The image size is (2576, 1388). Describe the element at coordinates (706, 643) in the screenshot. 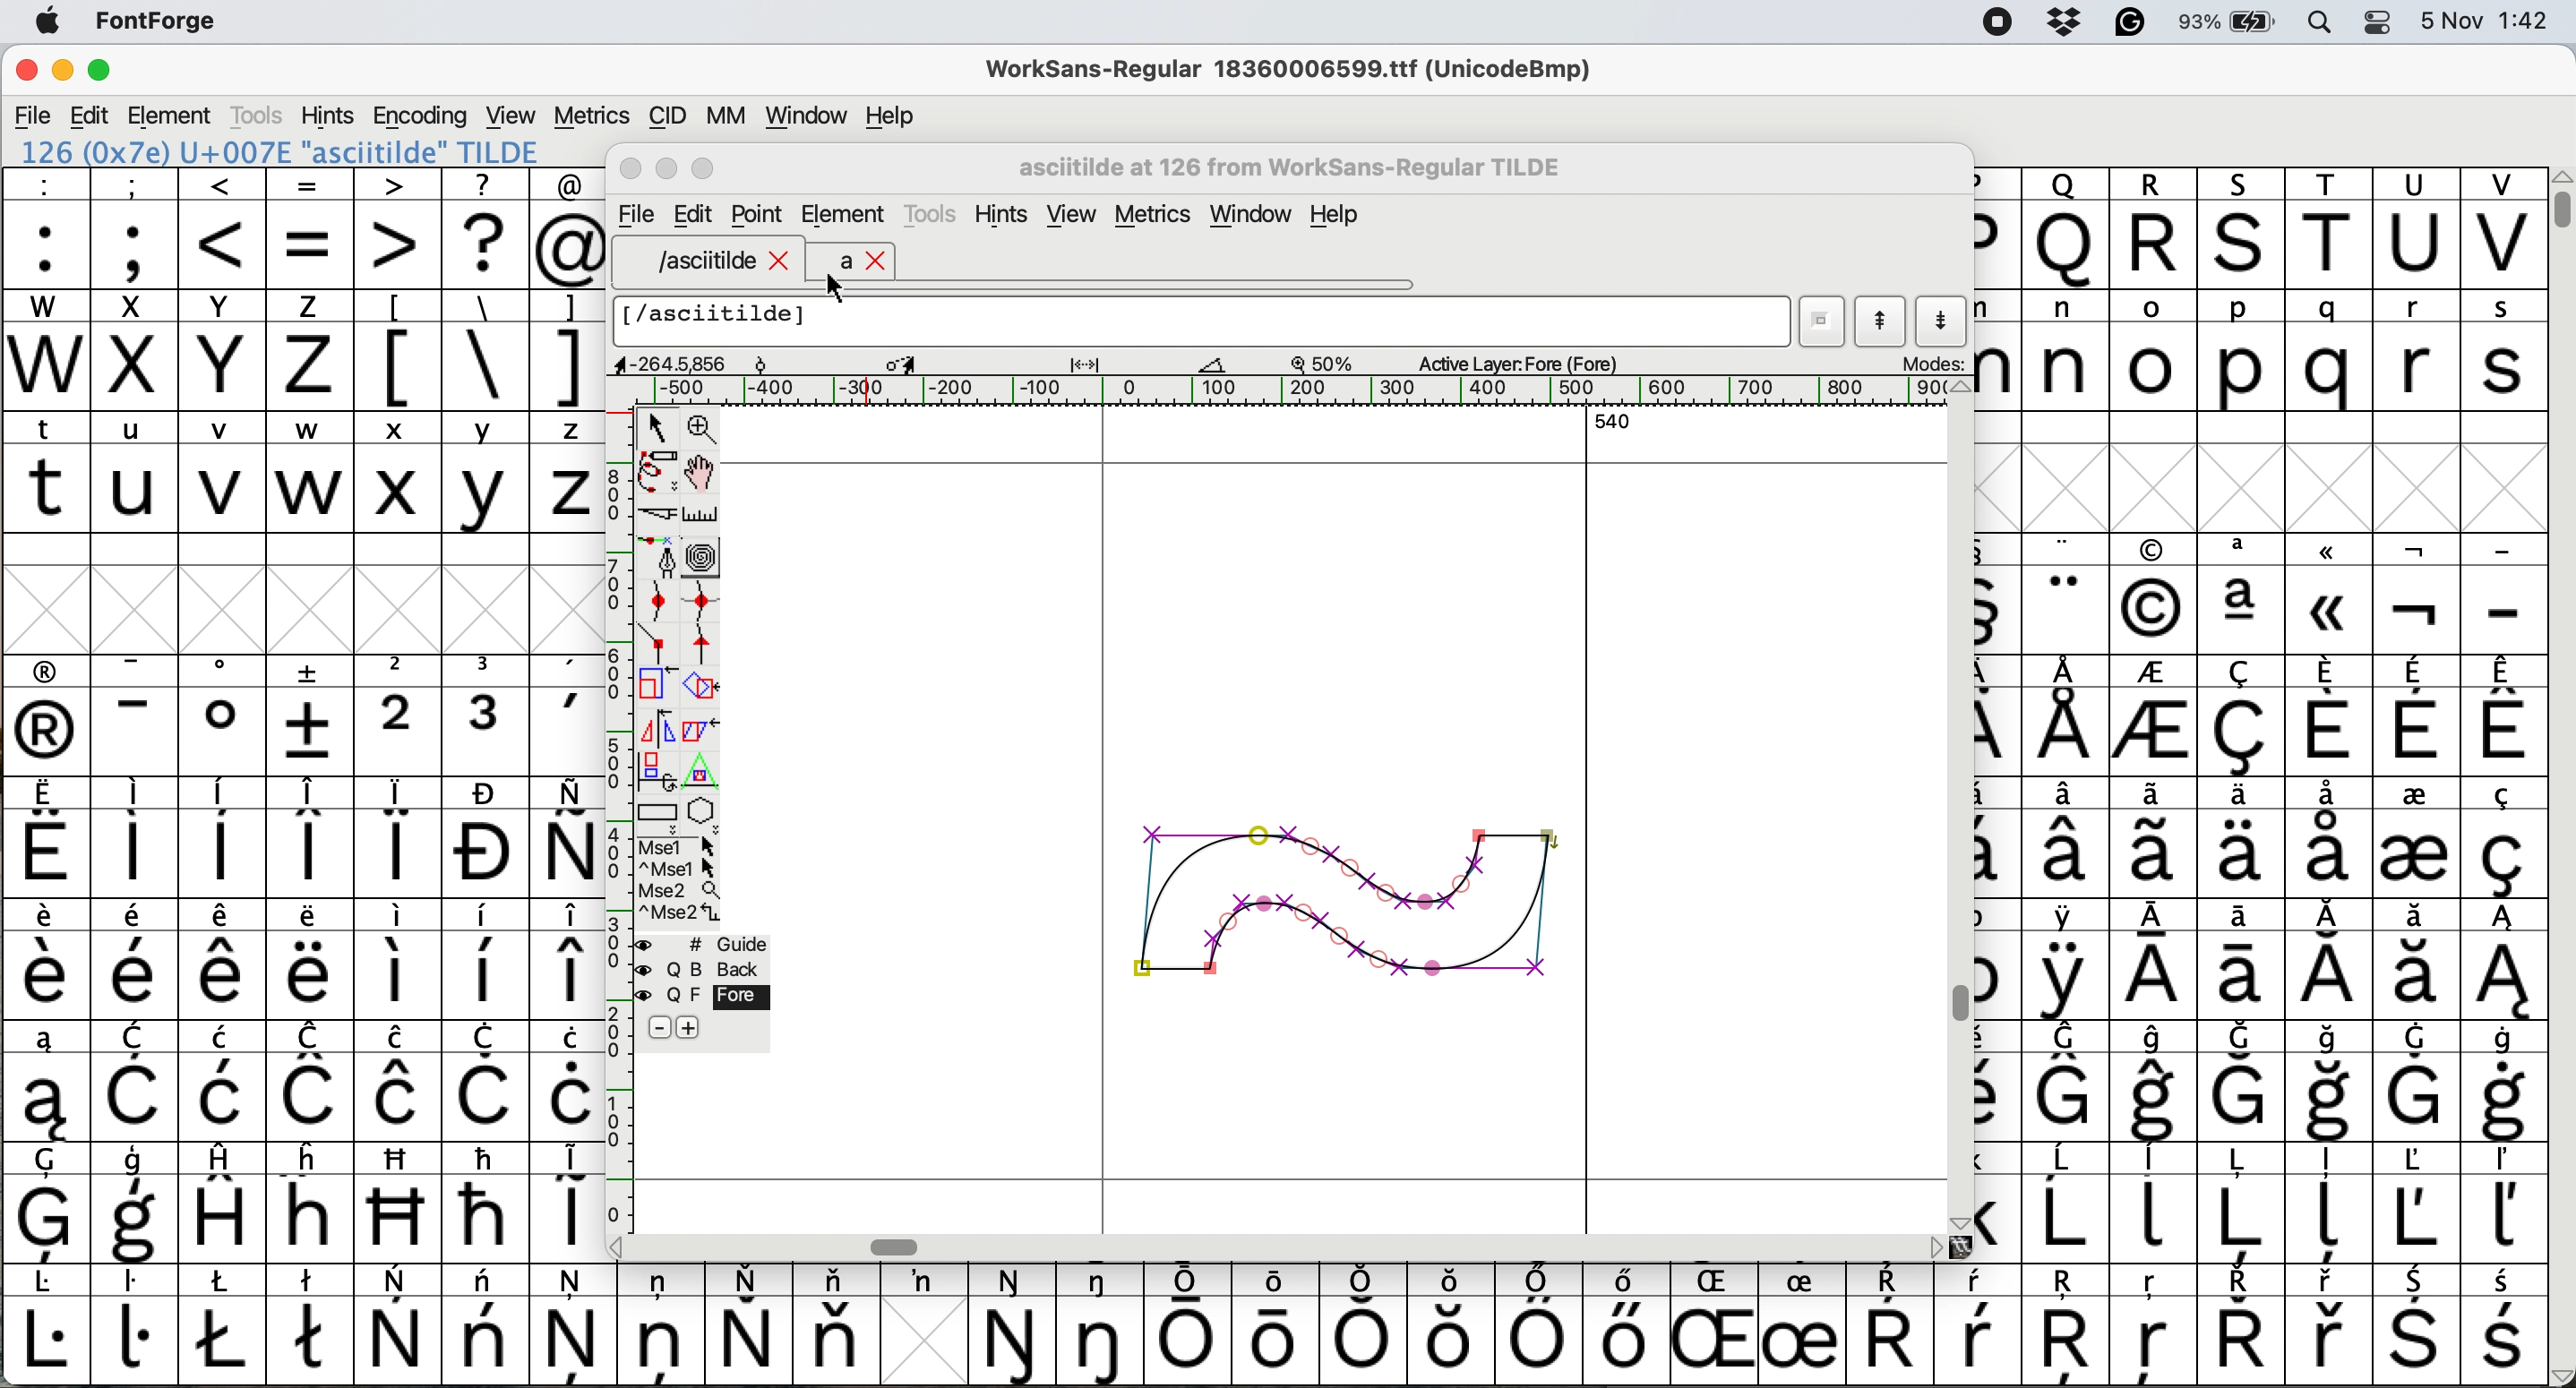

I see `add a tangent point` at that location.